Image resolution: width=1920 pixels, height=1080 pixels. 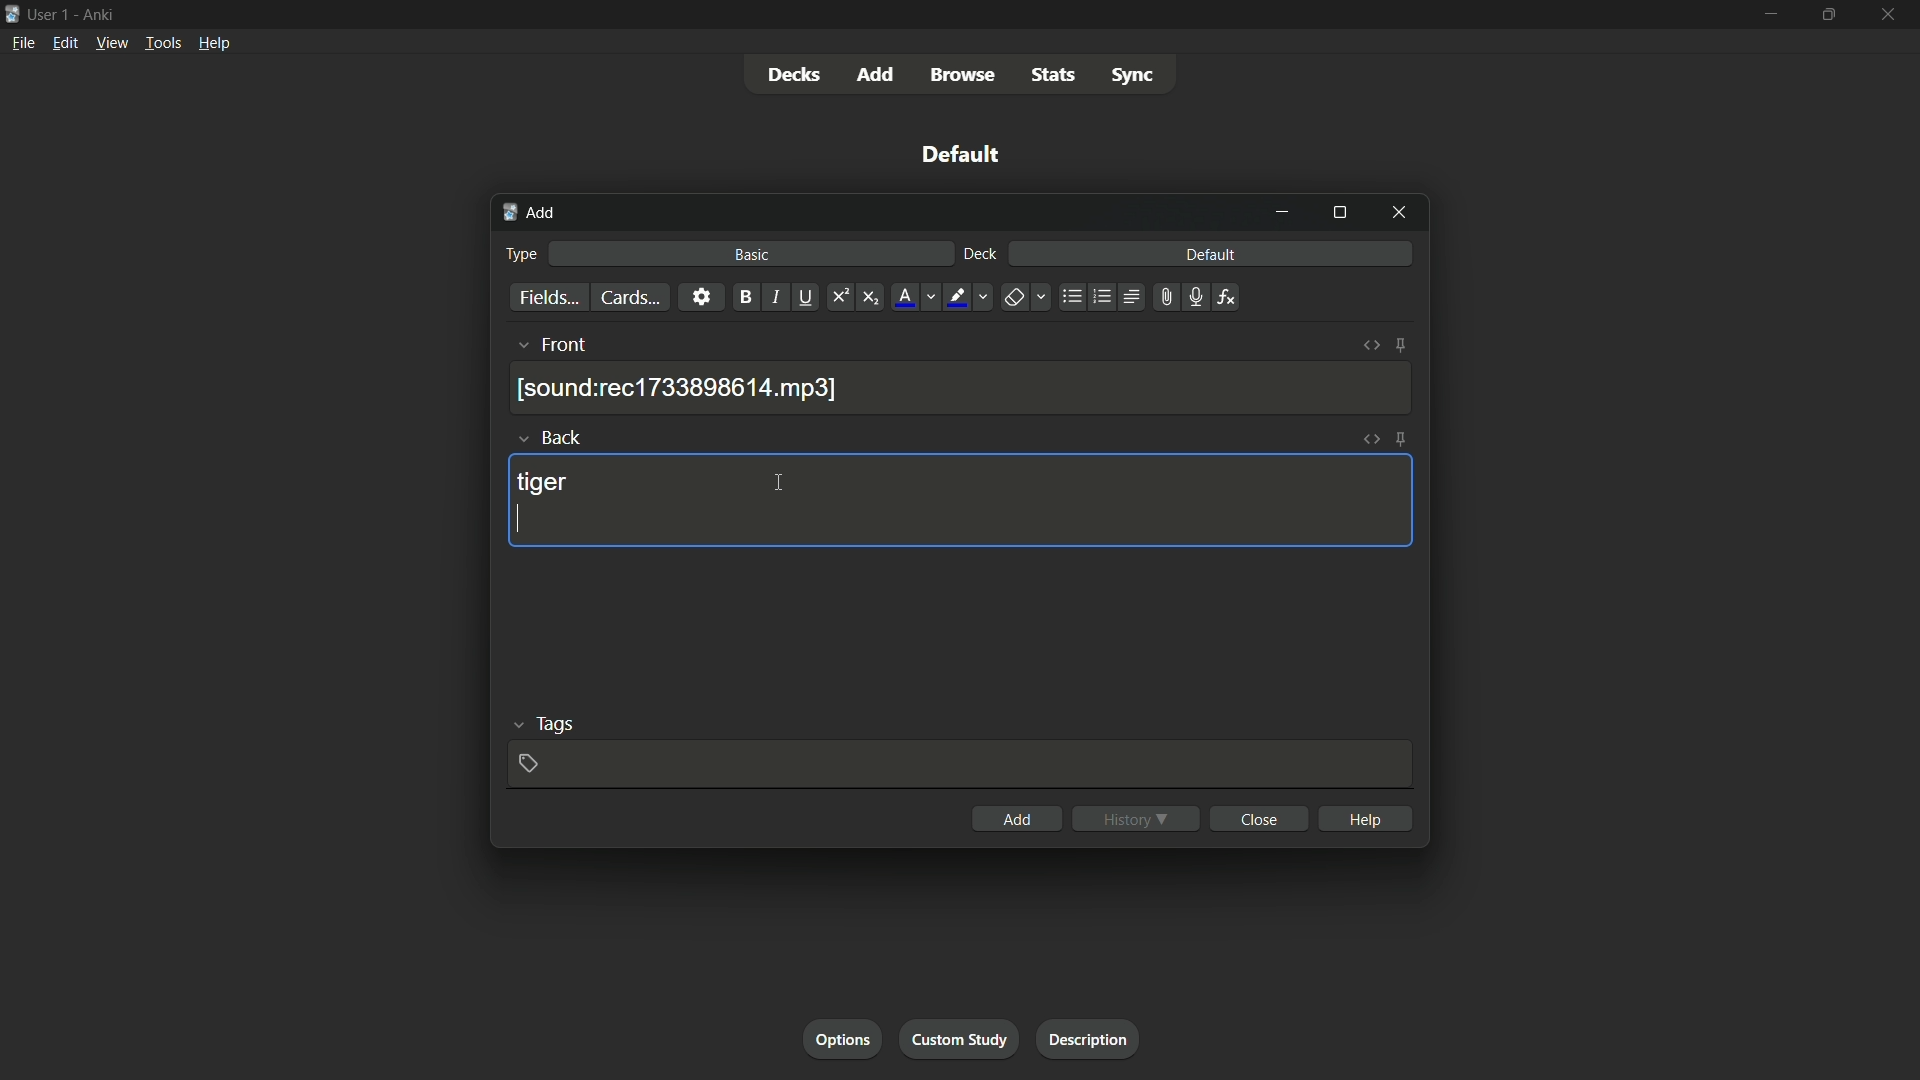 What do you see at coordinates (1226, 297) in the screenshot?
I see `equations` at bounding box center [1226, 297].